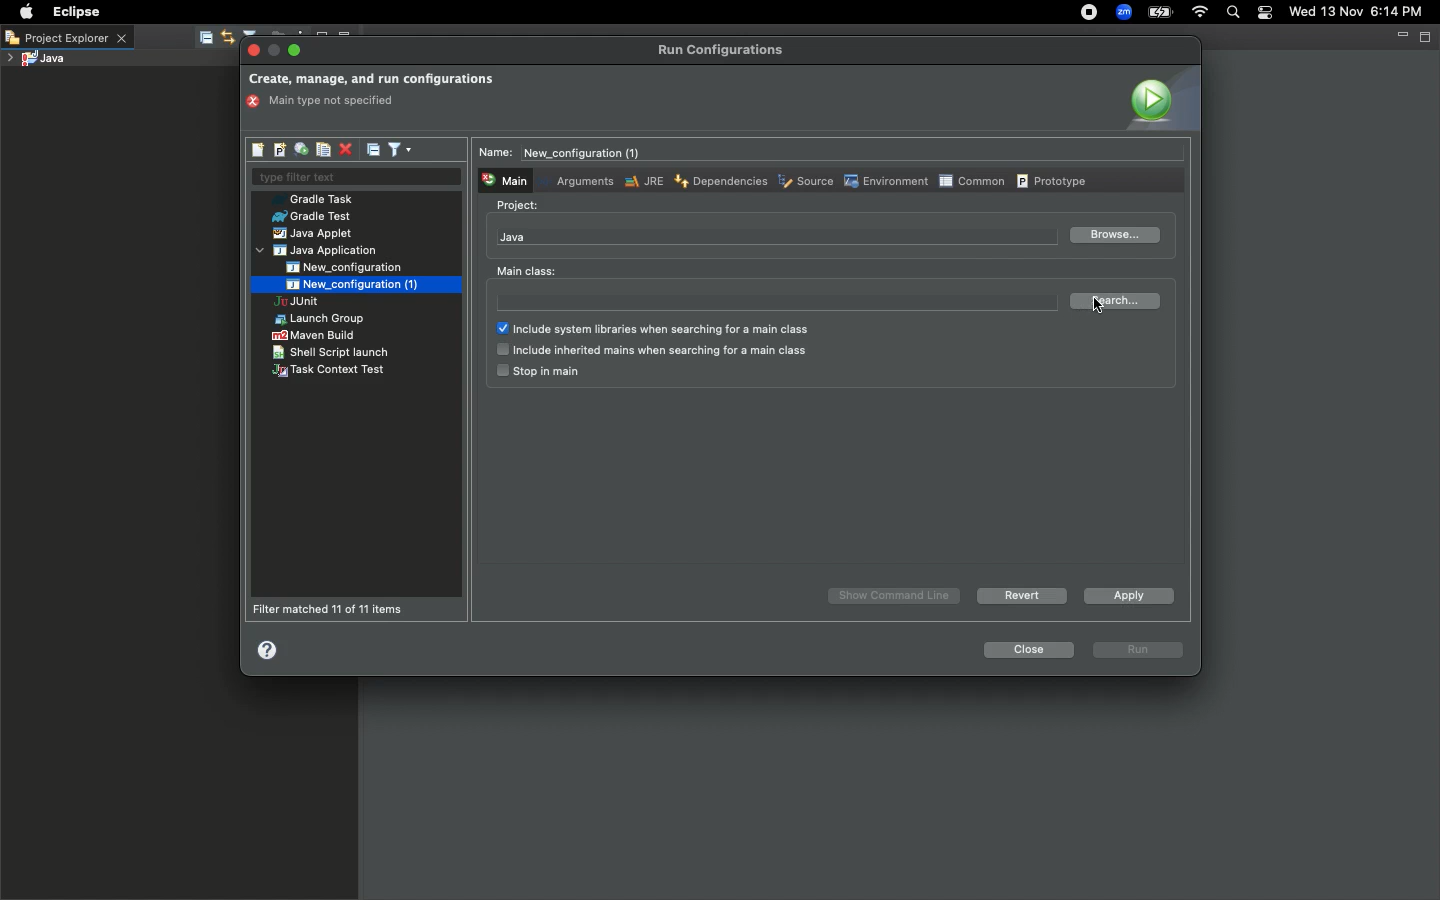 Image resolution: width=1440 pixels, height=900 pixels. I want to click on Java application, so click(319, 251).